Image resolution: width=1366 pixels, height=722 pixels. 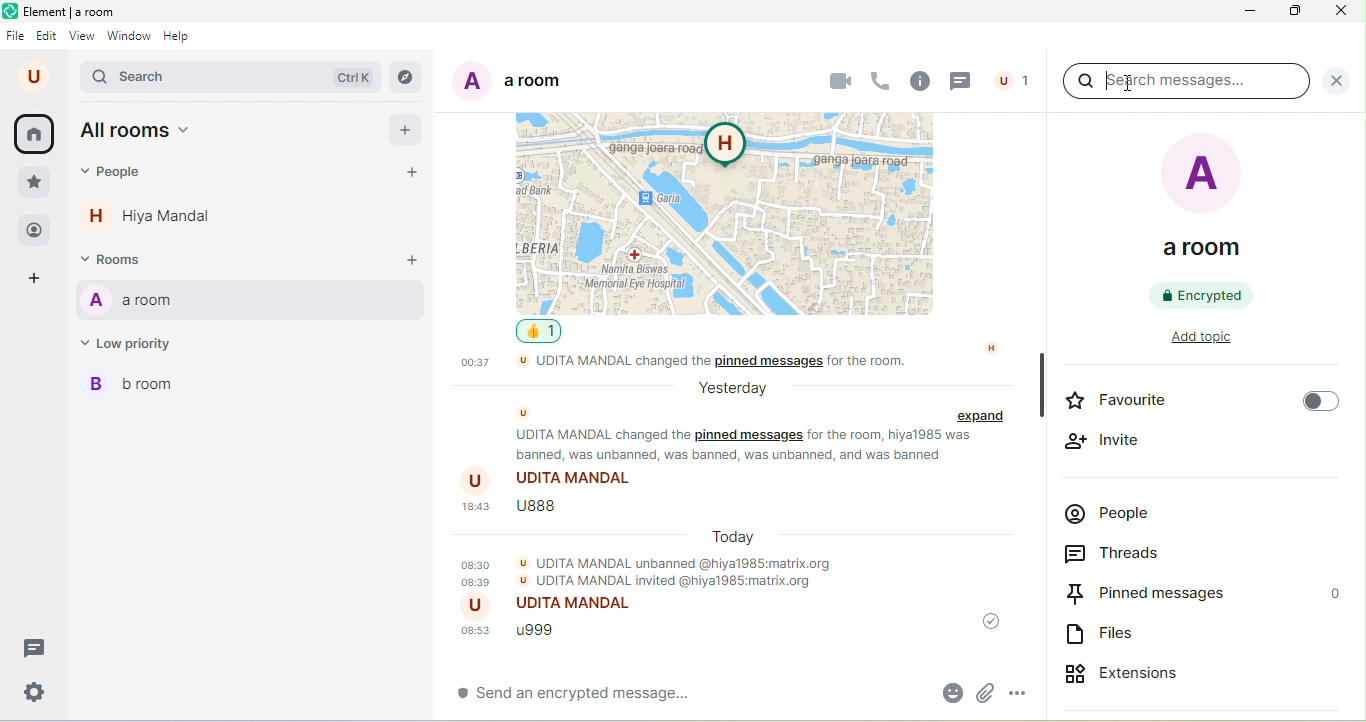 What do you see at coordinates (140, 389) in the screenshot?
I see `b room` at bounding box center [140, 389].